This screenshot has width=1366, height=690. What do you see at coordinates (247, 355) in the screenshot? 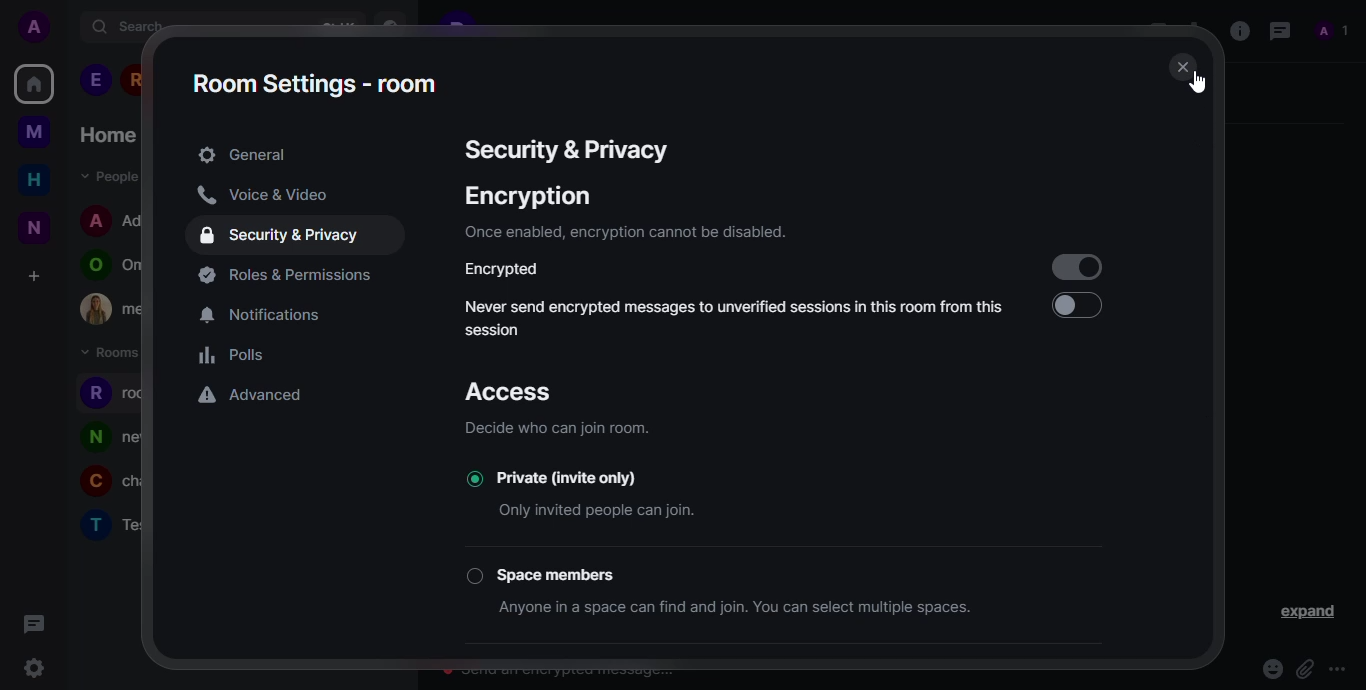
I see `Polls` at bounding box center [247, 355].